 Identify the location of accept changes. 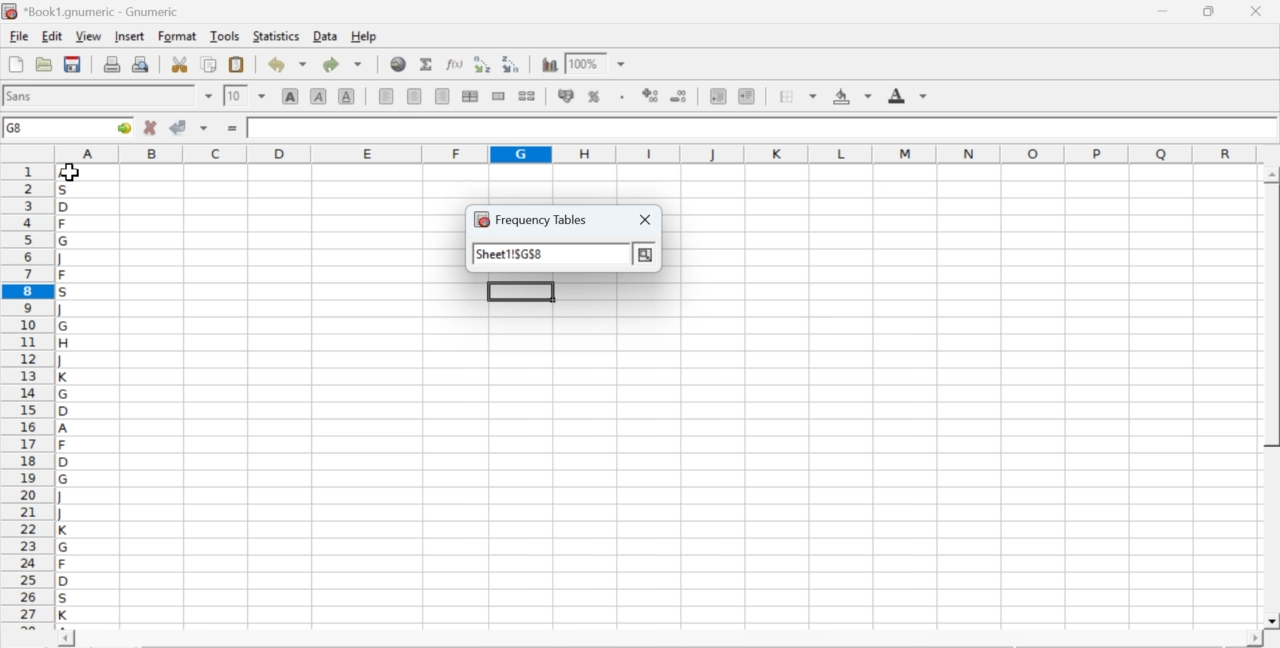
(179, 126).